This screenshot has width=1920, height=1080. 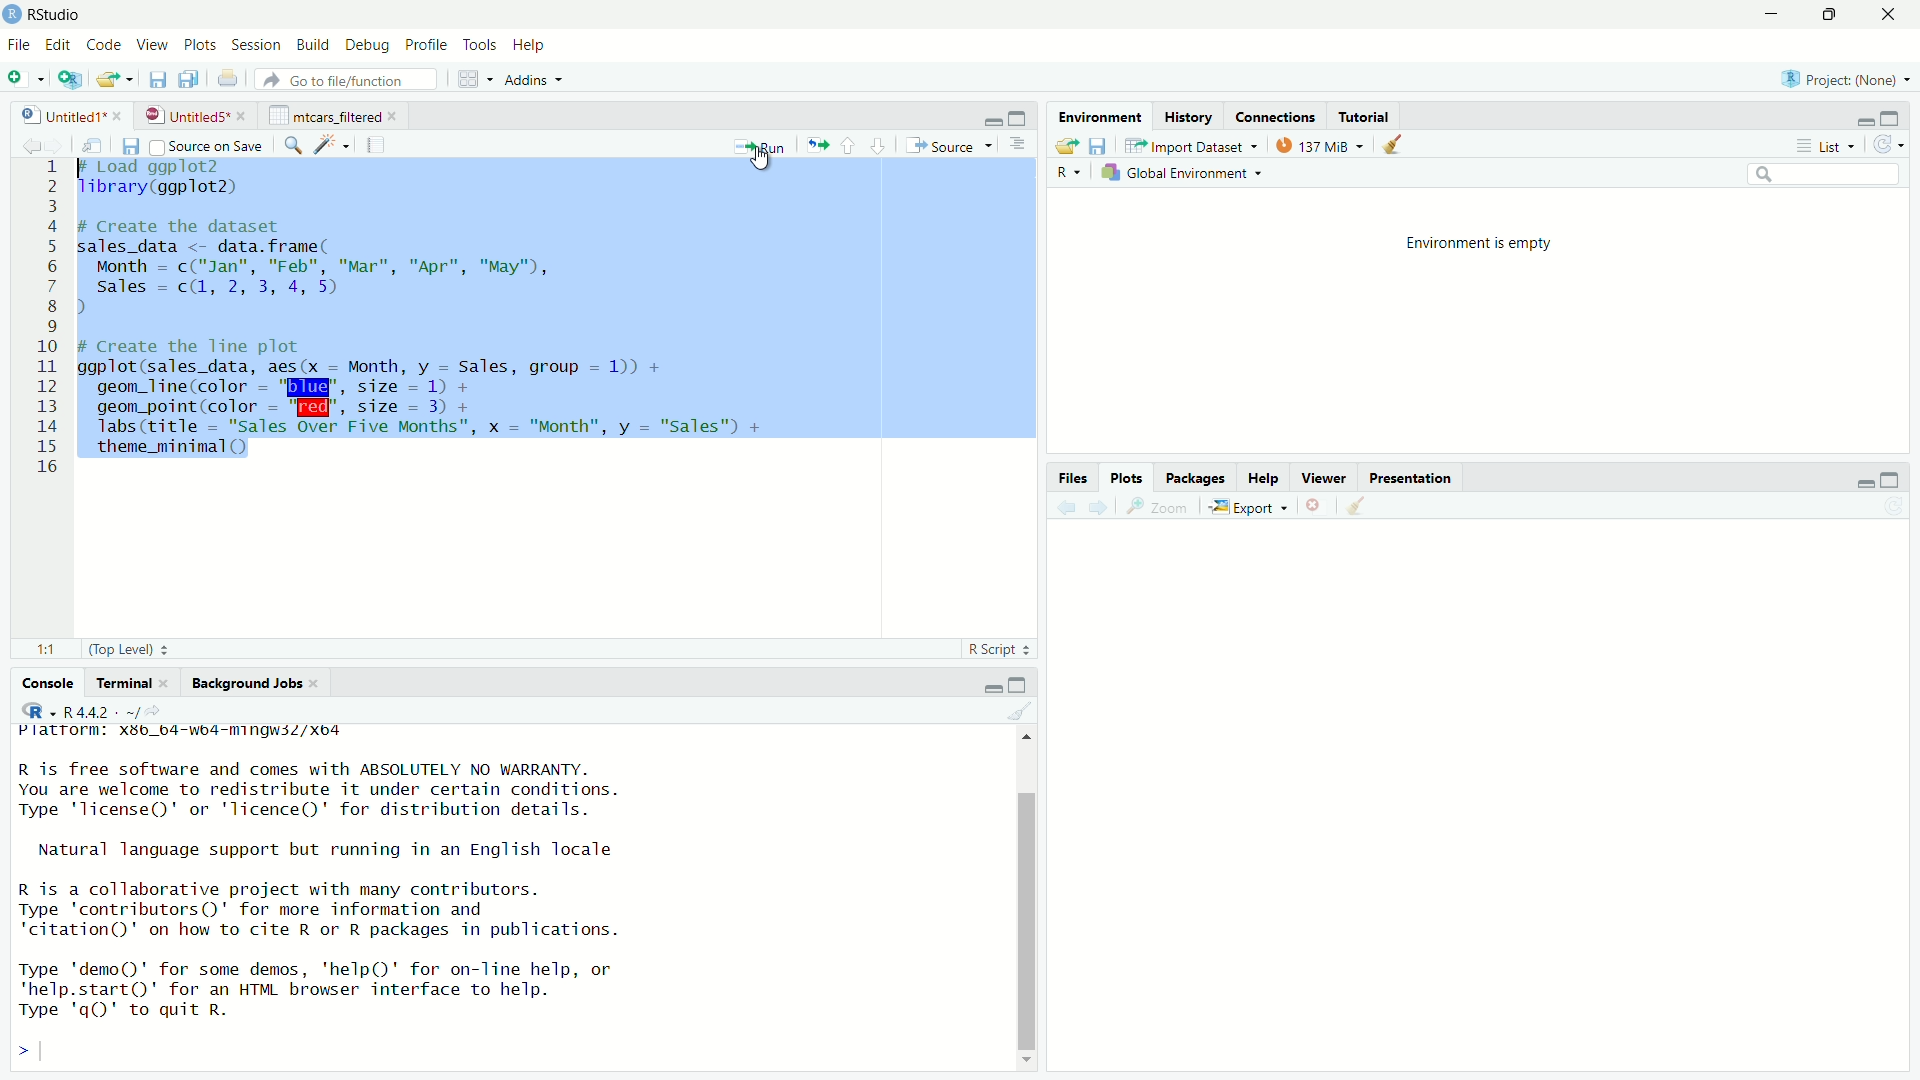 I want to click on minimize, so click(x=1777, y=13).